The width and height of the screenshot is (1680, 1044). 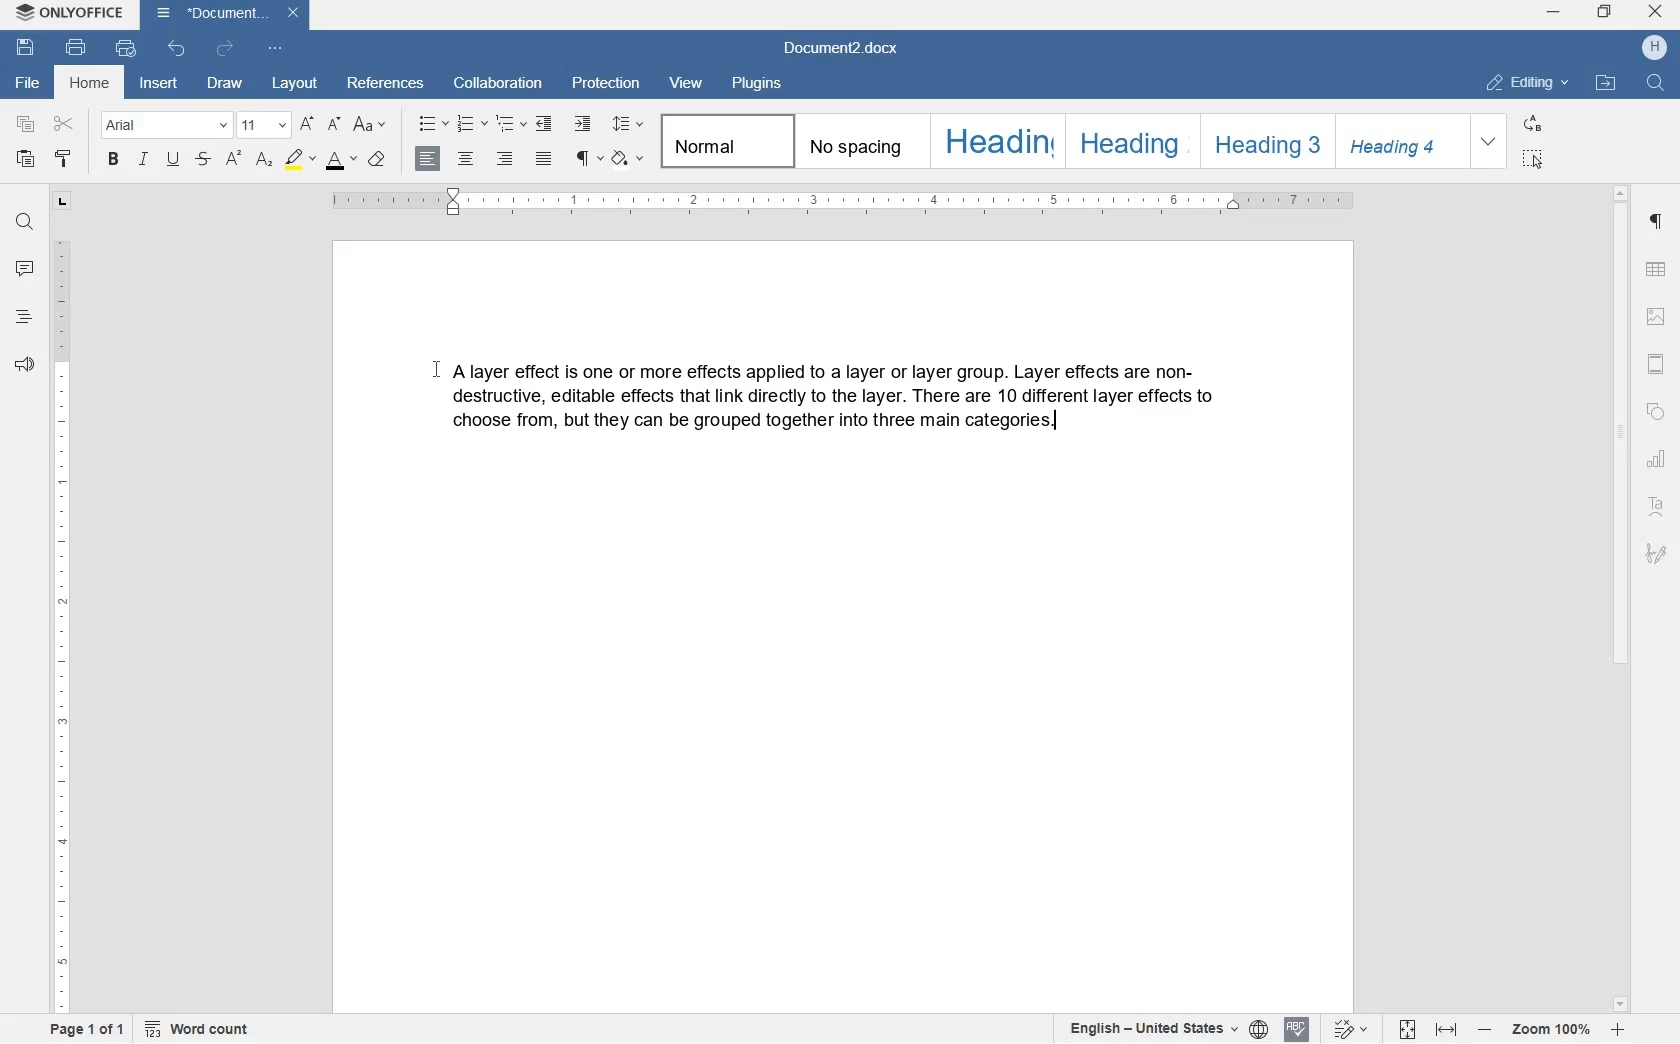 What do you see at coordinates (26, 268) in the screenshot?
I see `comment` at bounding box center [26, 268].